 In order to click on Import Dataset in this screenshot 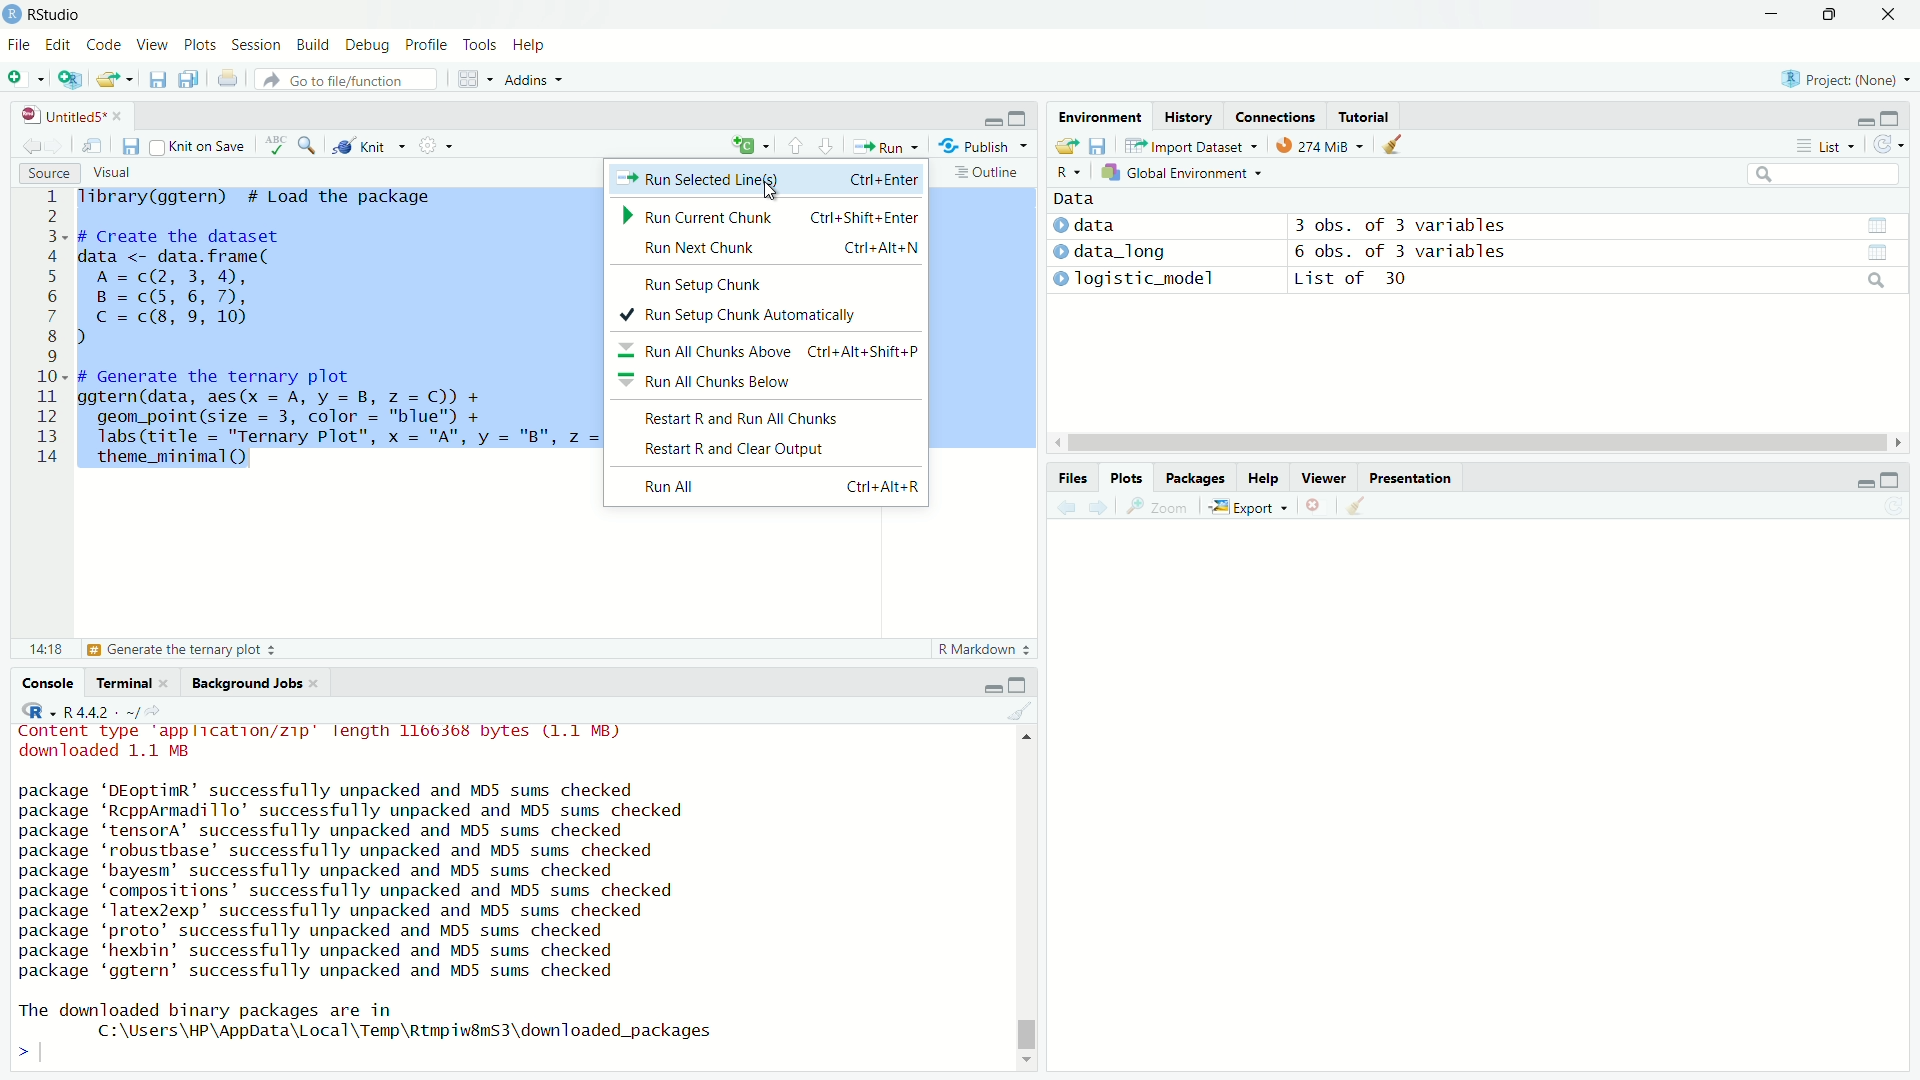, I will do `click(1186, 145)`.